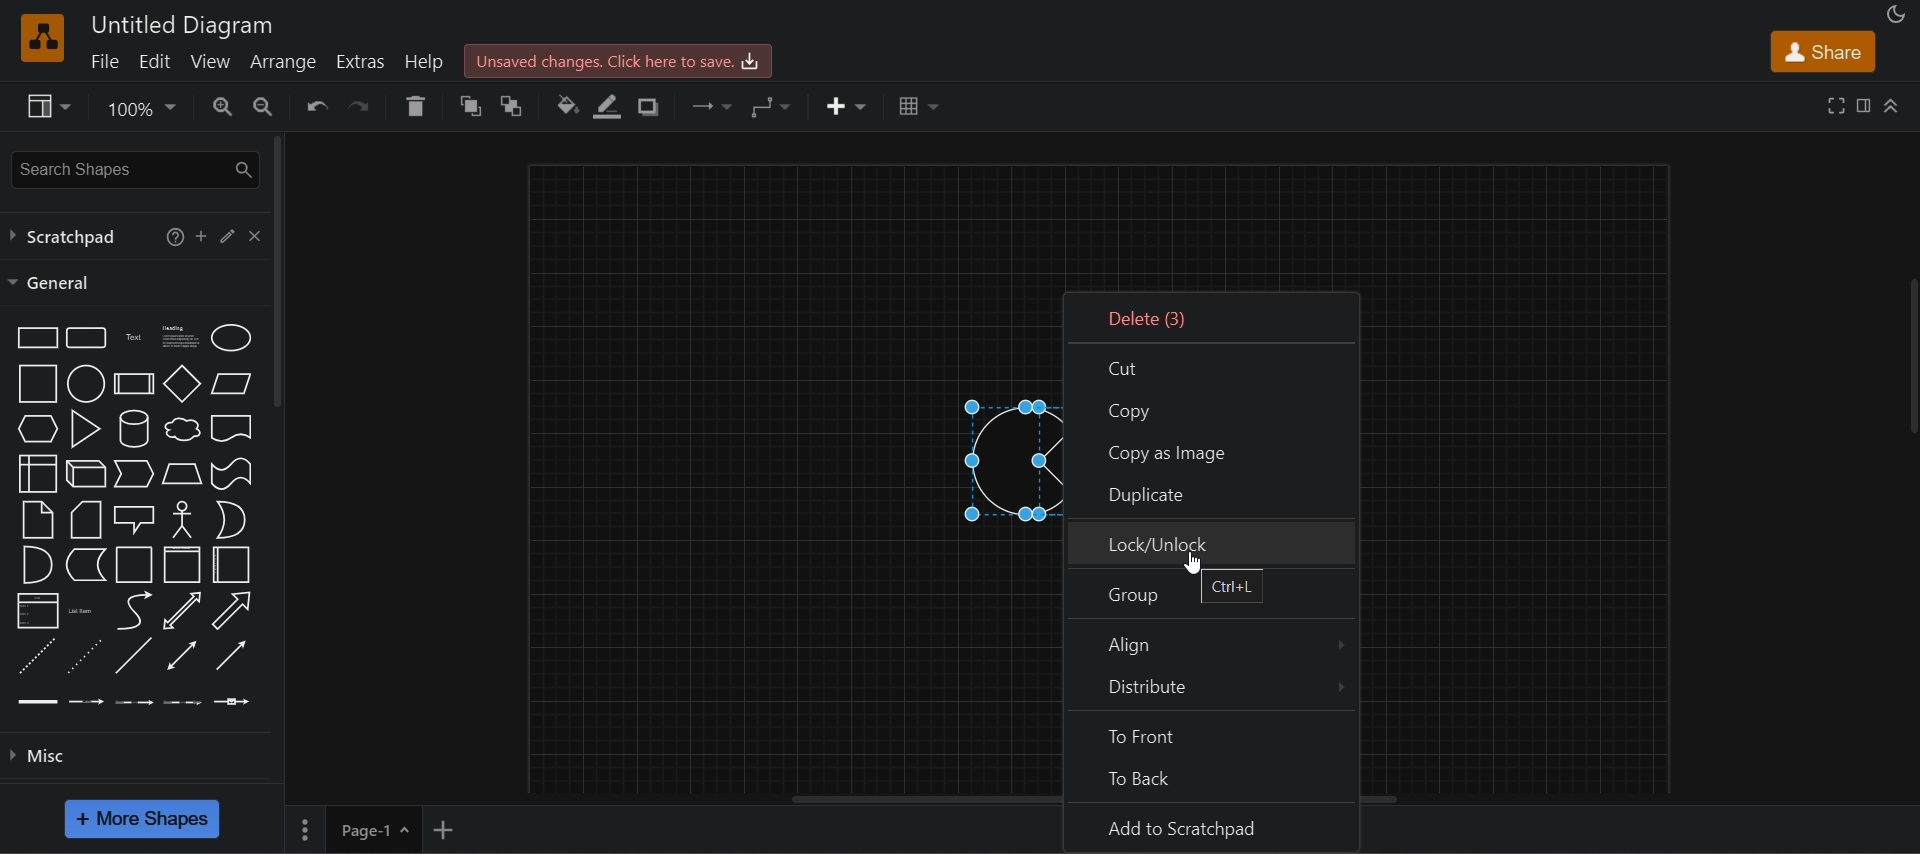 Image resolution: width=1920 pixels, height=854 pixels. Describe the element at coordinates (84, 520) in the screenshot. I see `card` at that location.